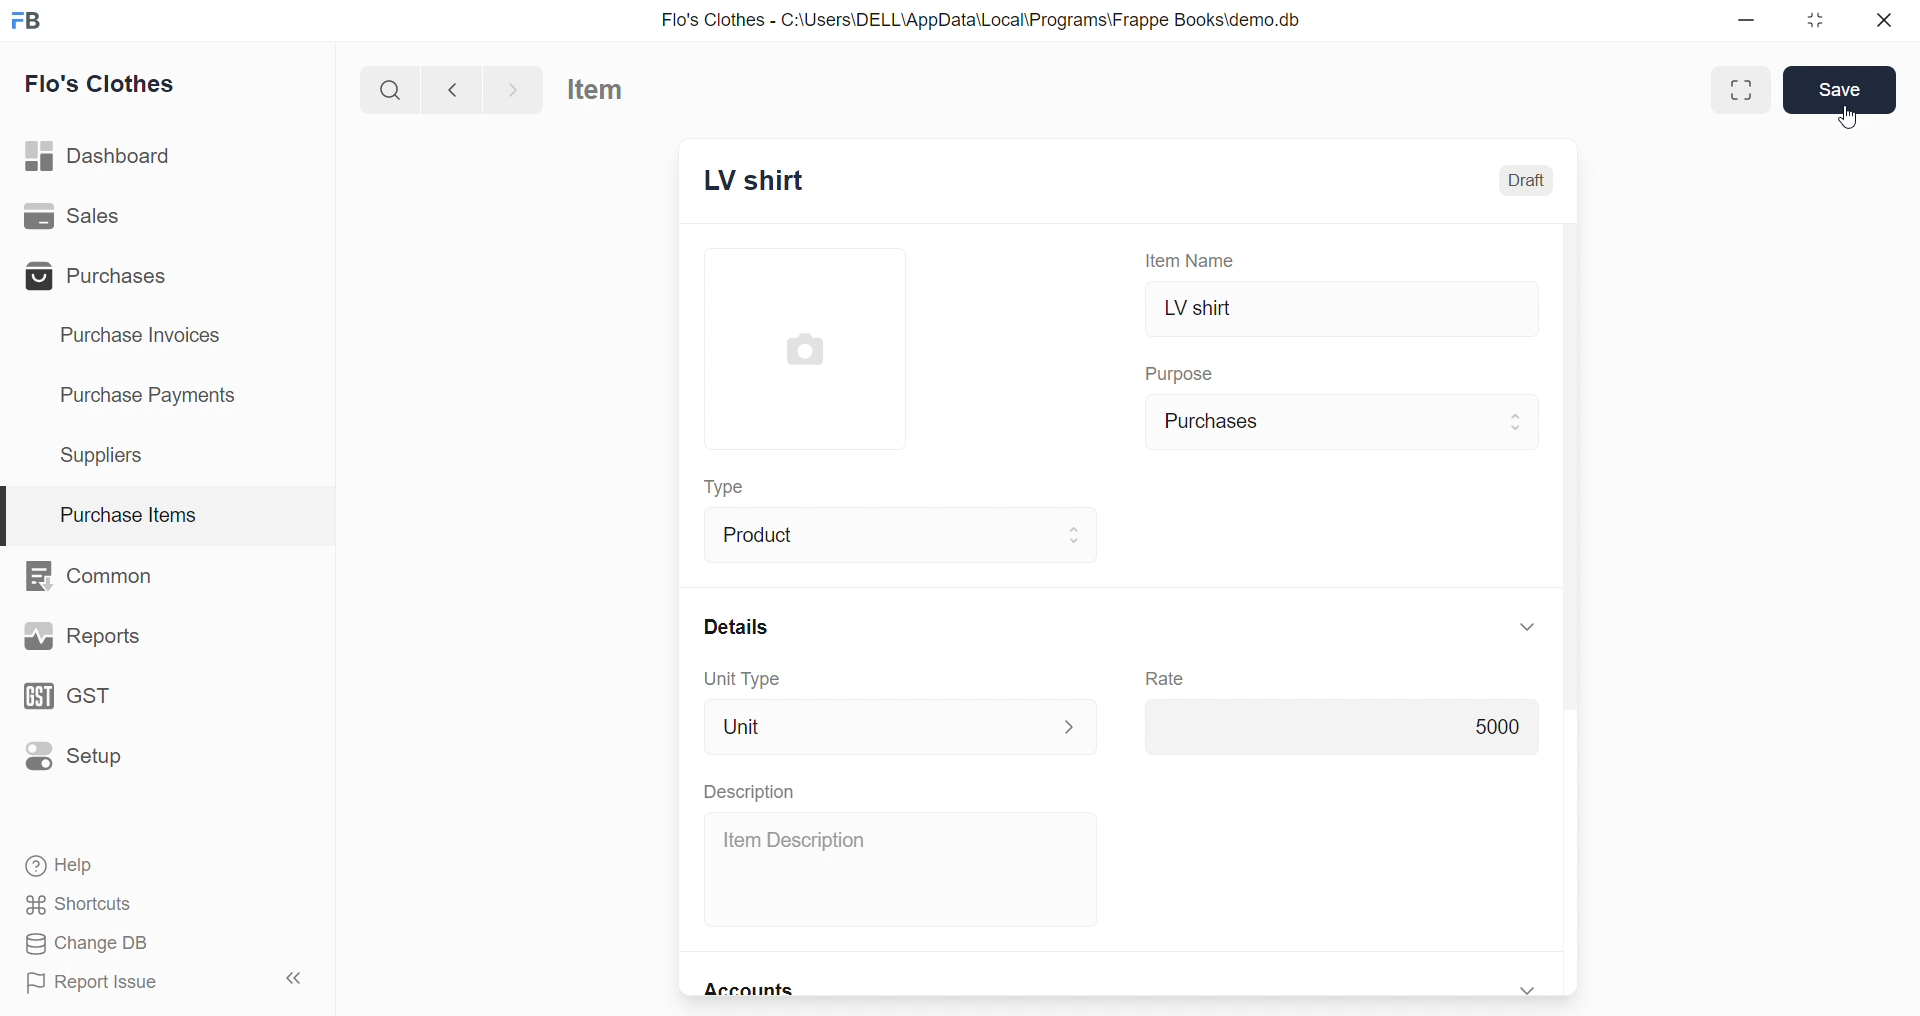 This screenshot has height=1016, width=1920. Describe the element at coordinates (94, 699) in the screenshot. I see `GST` at that location.